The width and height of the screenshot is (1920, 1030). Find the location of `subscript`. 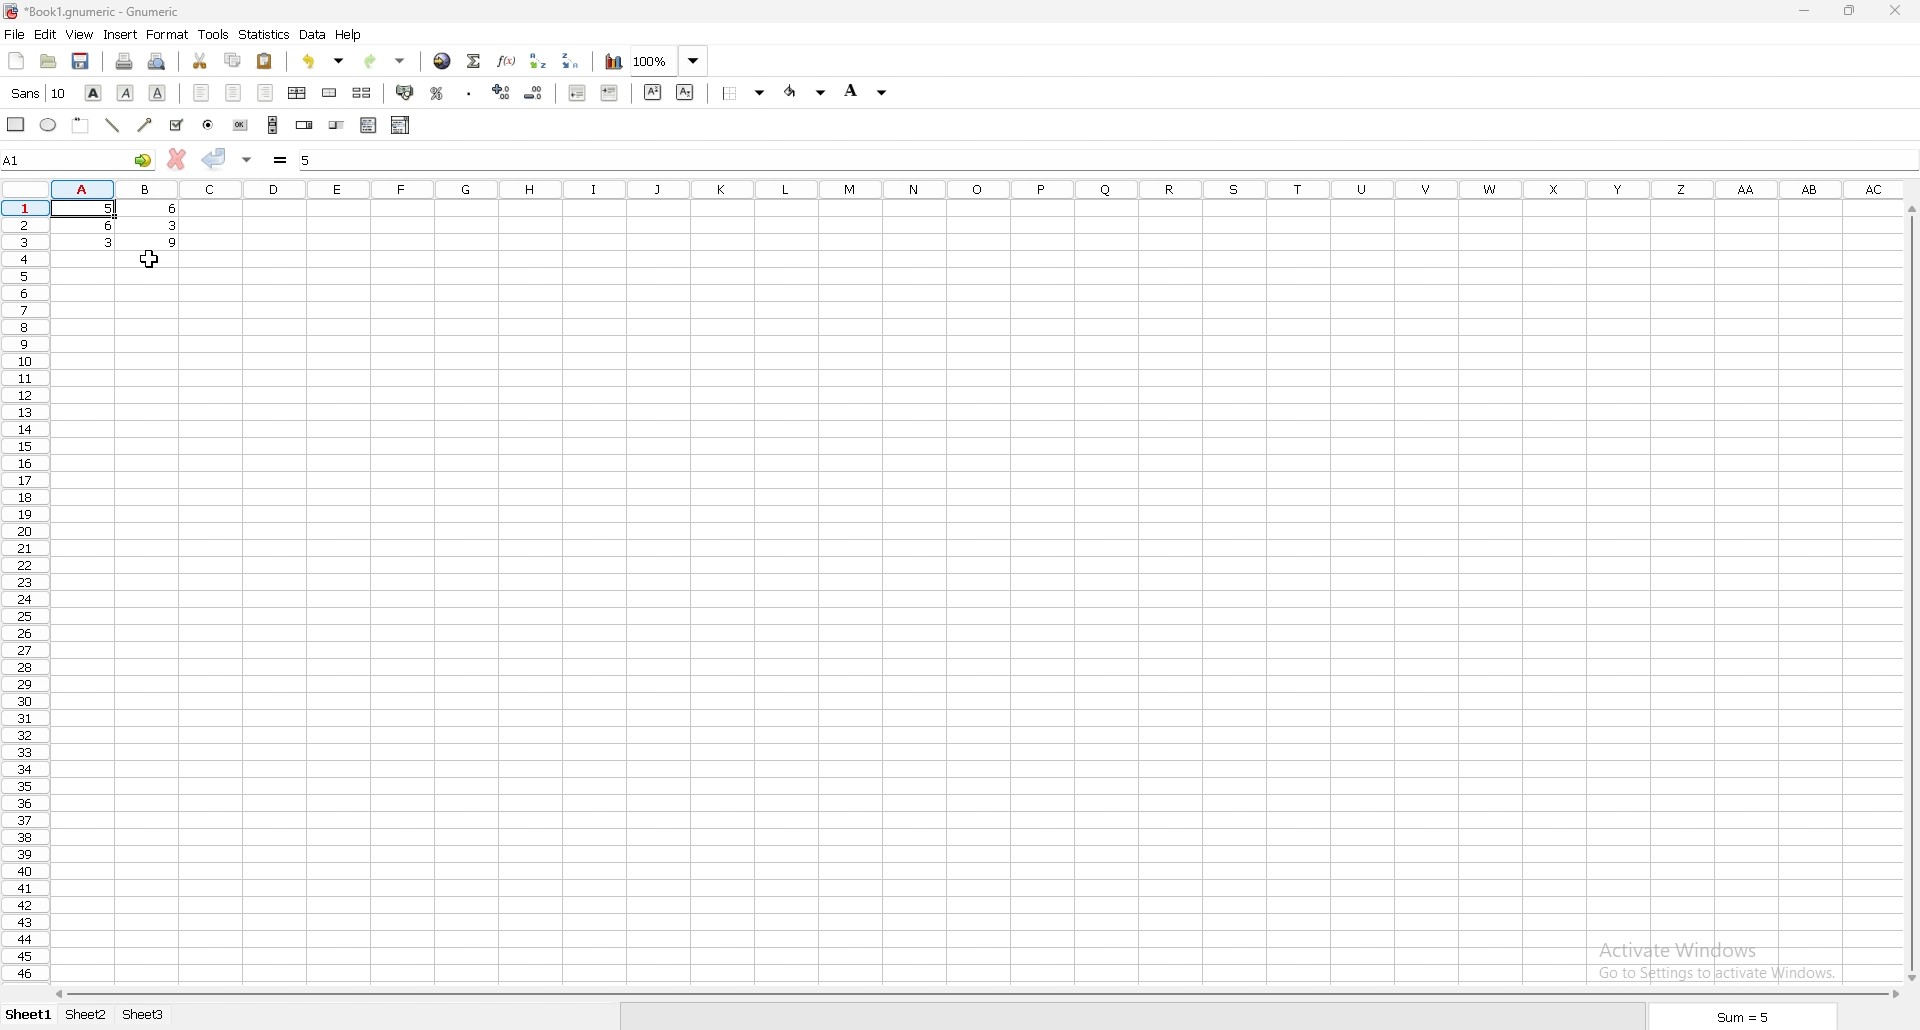

subscript is located at coordinates (685, 92).